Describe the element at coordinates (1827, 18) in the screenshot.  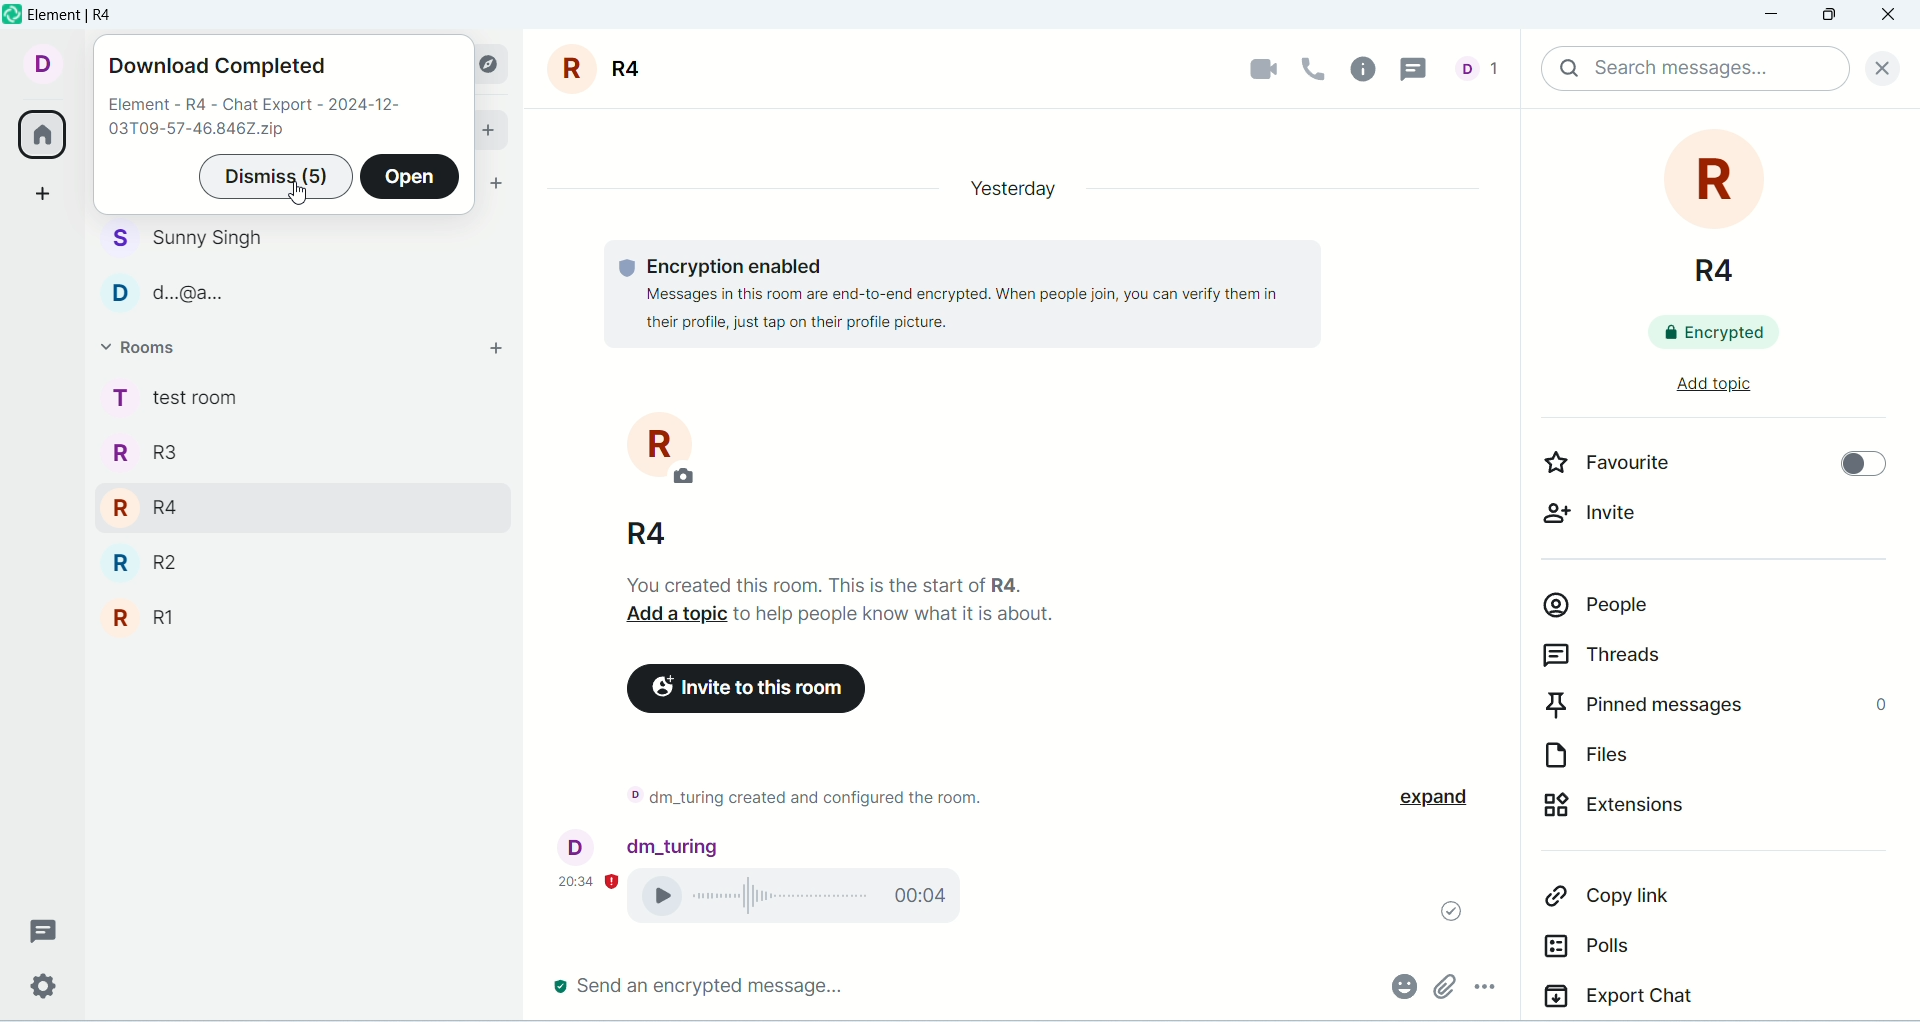
I see `maximize` at that location.